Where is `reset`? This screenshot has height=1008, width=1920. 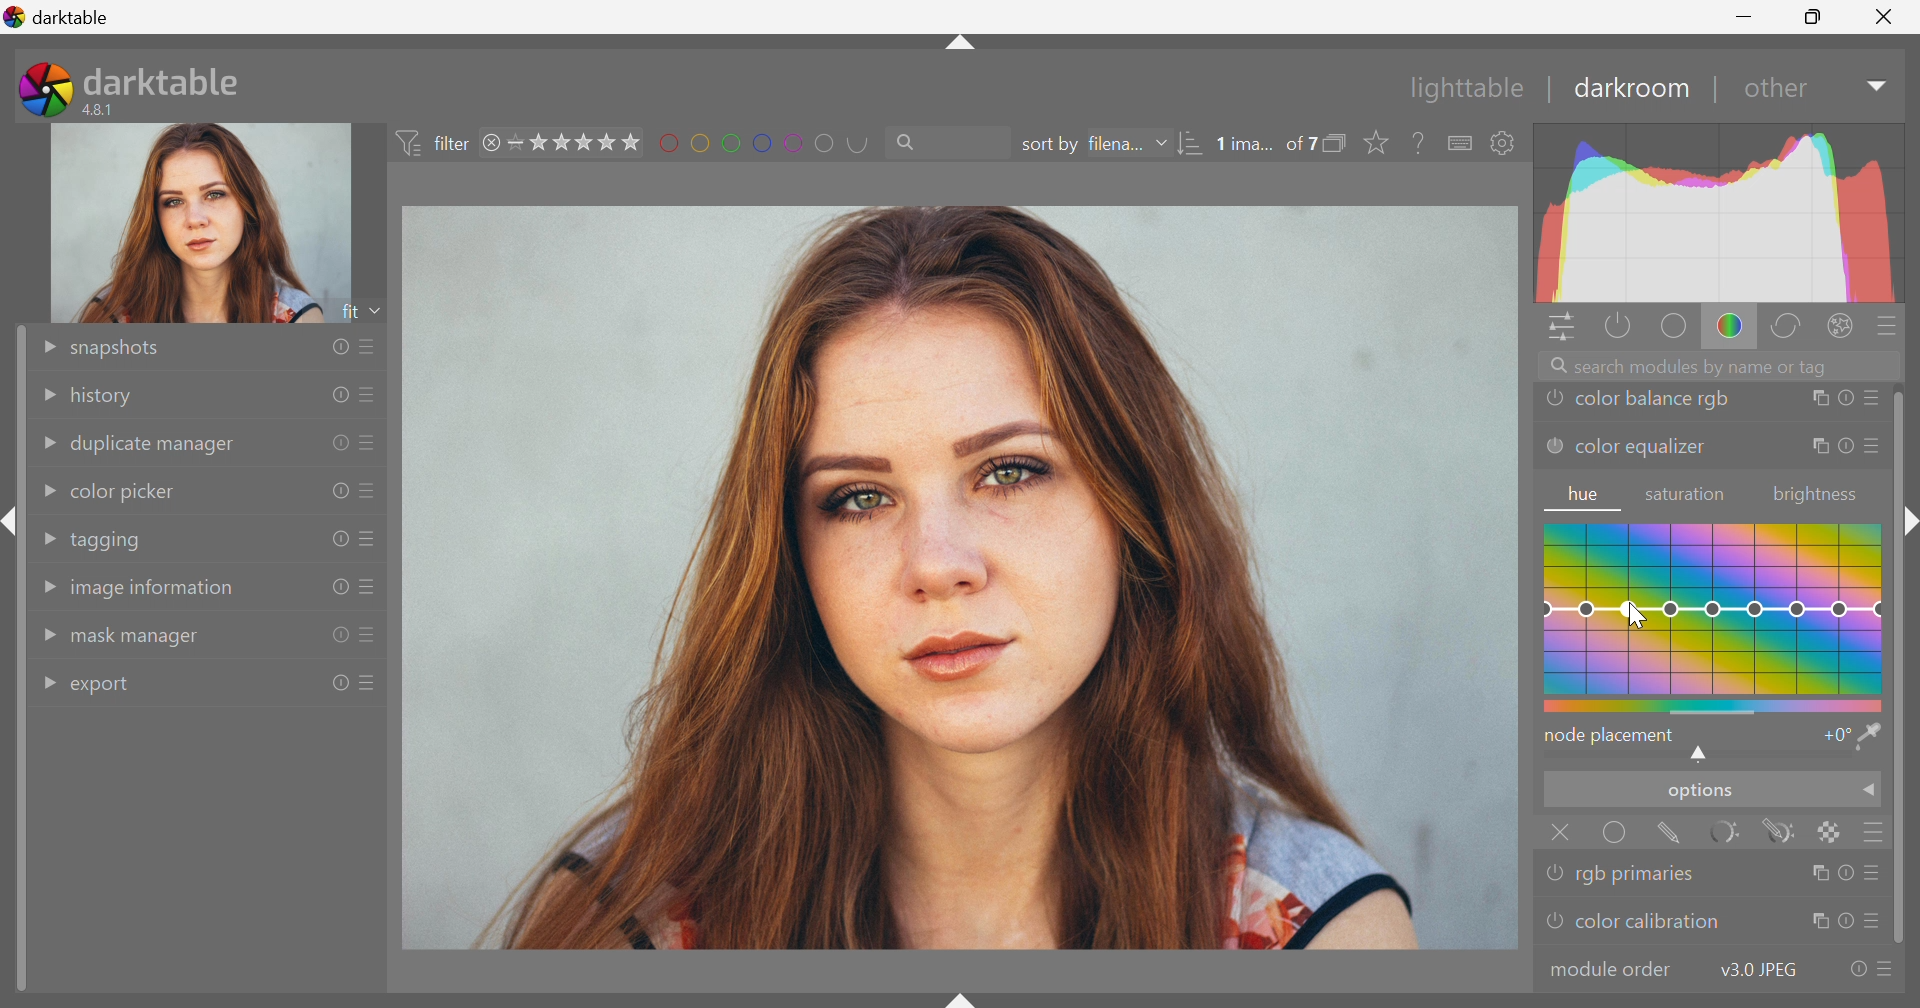
reset is located at coordinates (334, 491).